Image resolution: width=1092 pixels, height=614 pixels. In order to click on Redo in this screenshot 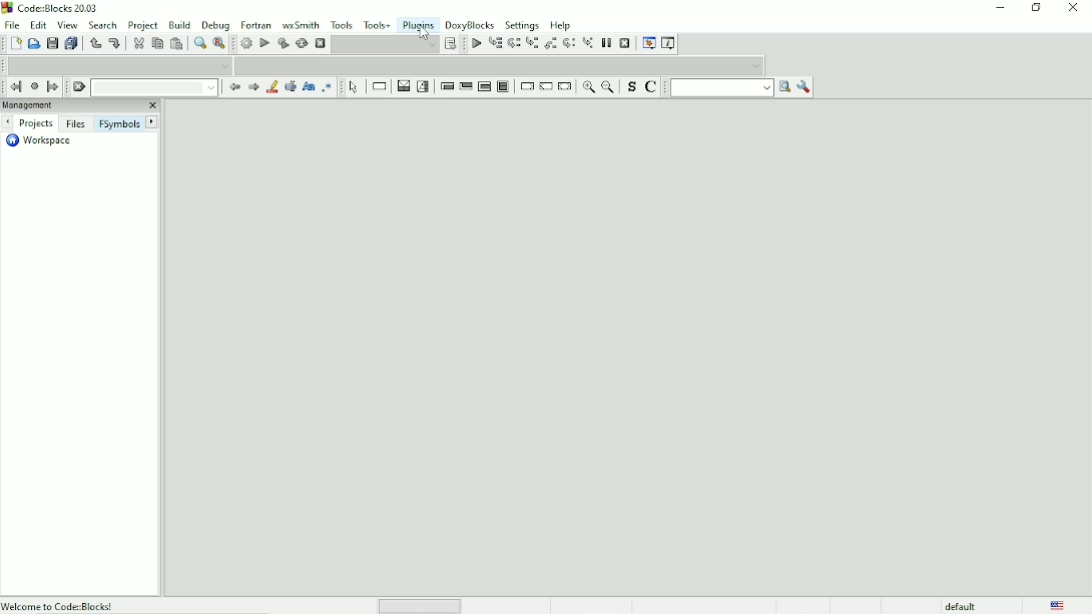, I will do `click(114, 43)`.